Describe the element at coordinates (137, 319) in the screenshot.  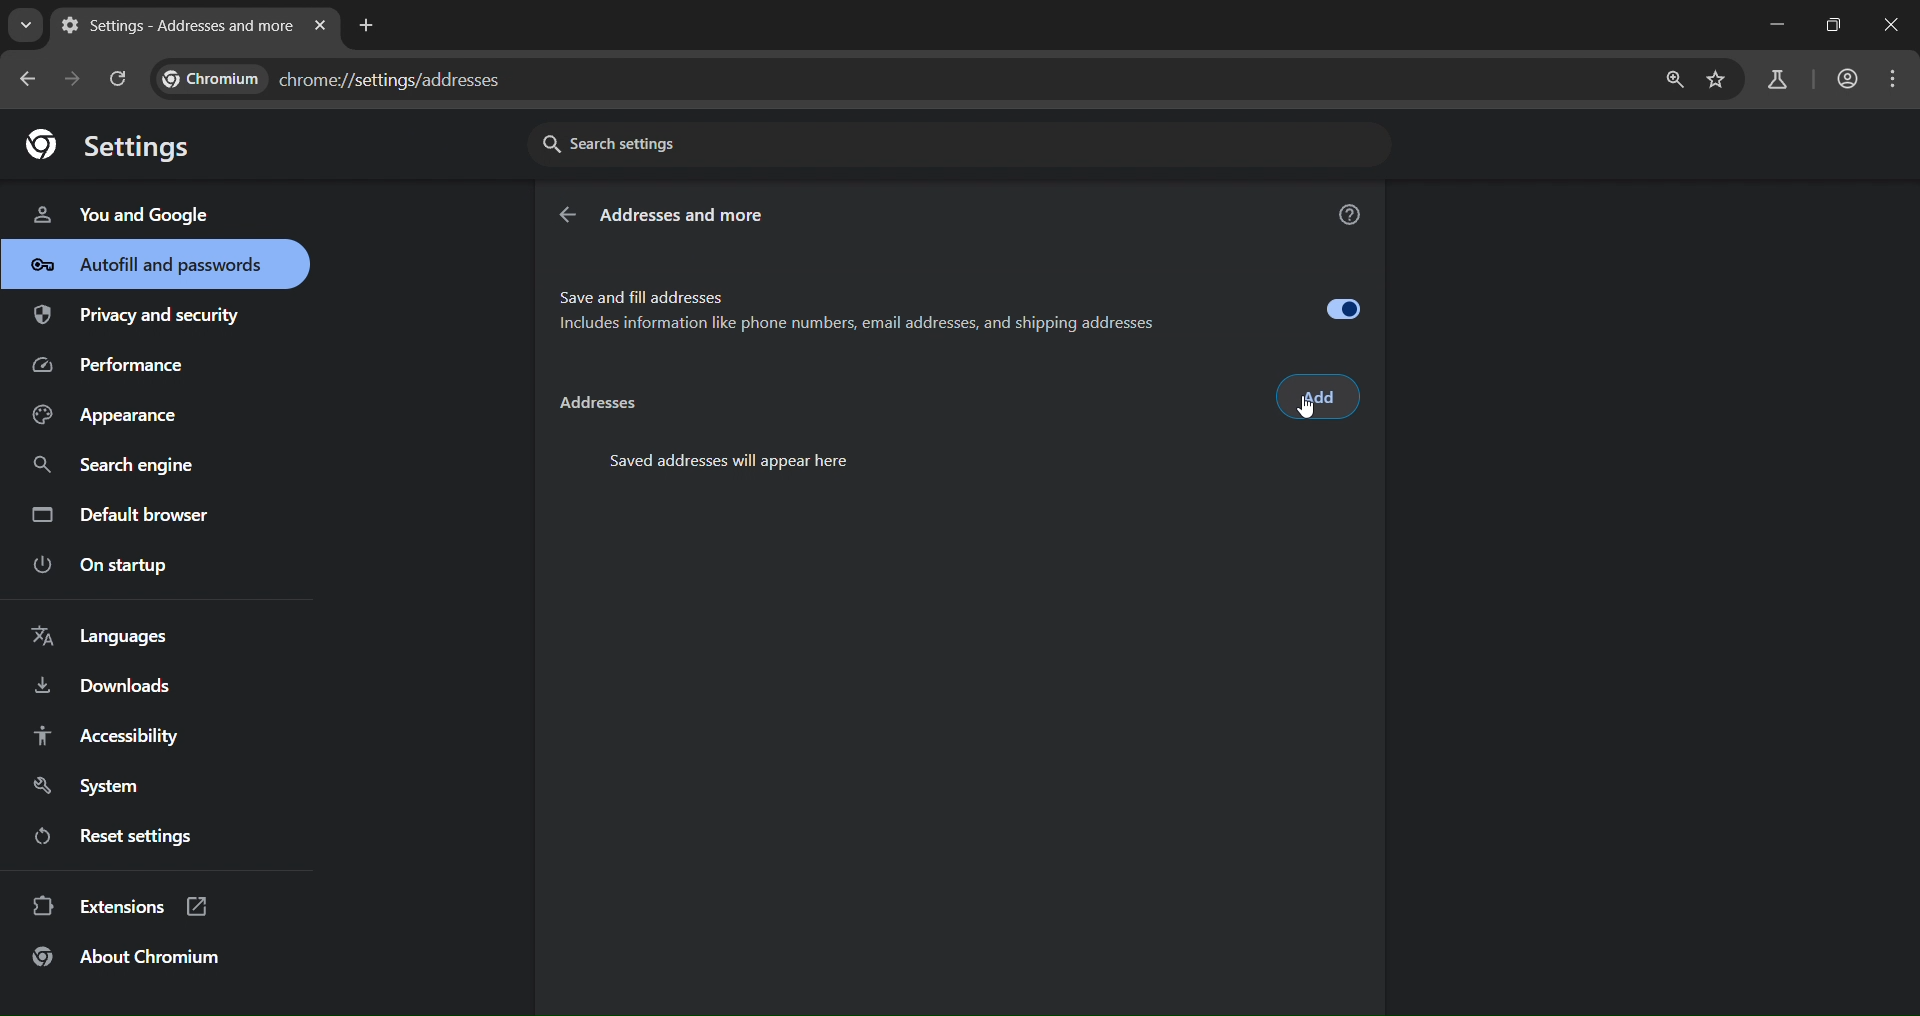
I see `privacy & security` at that location.